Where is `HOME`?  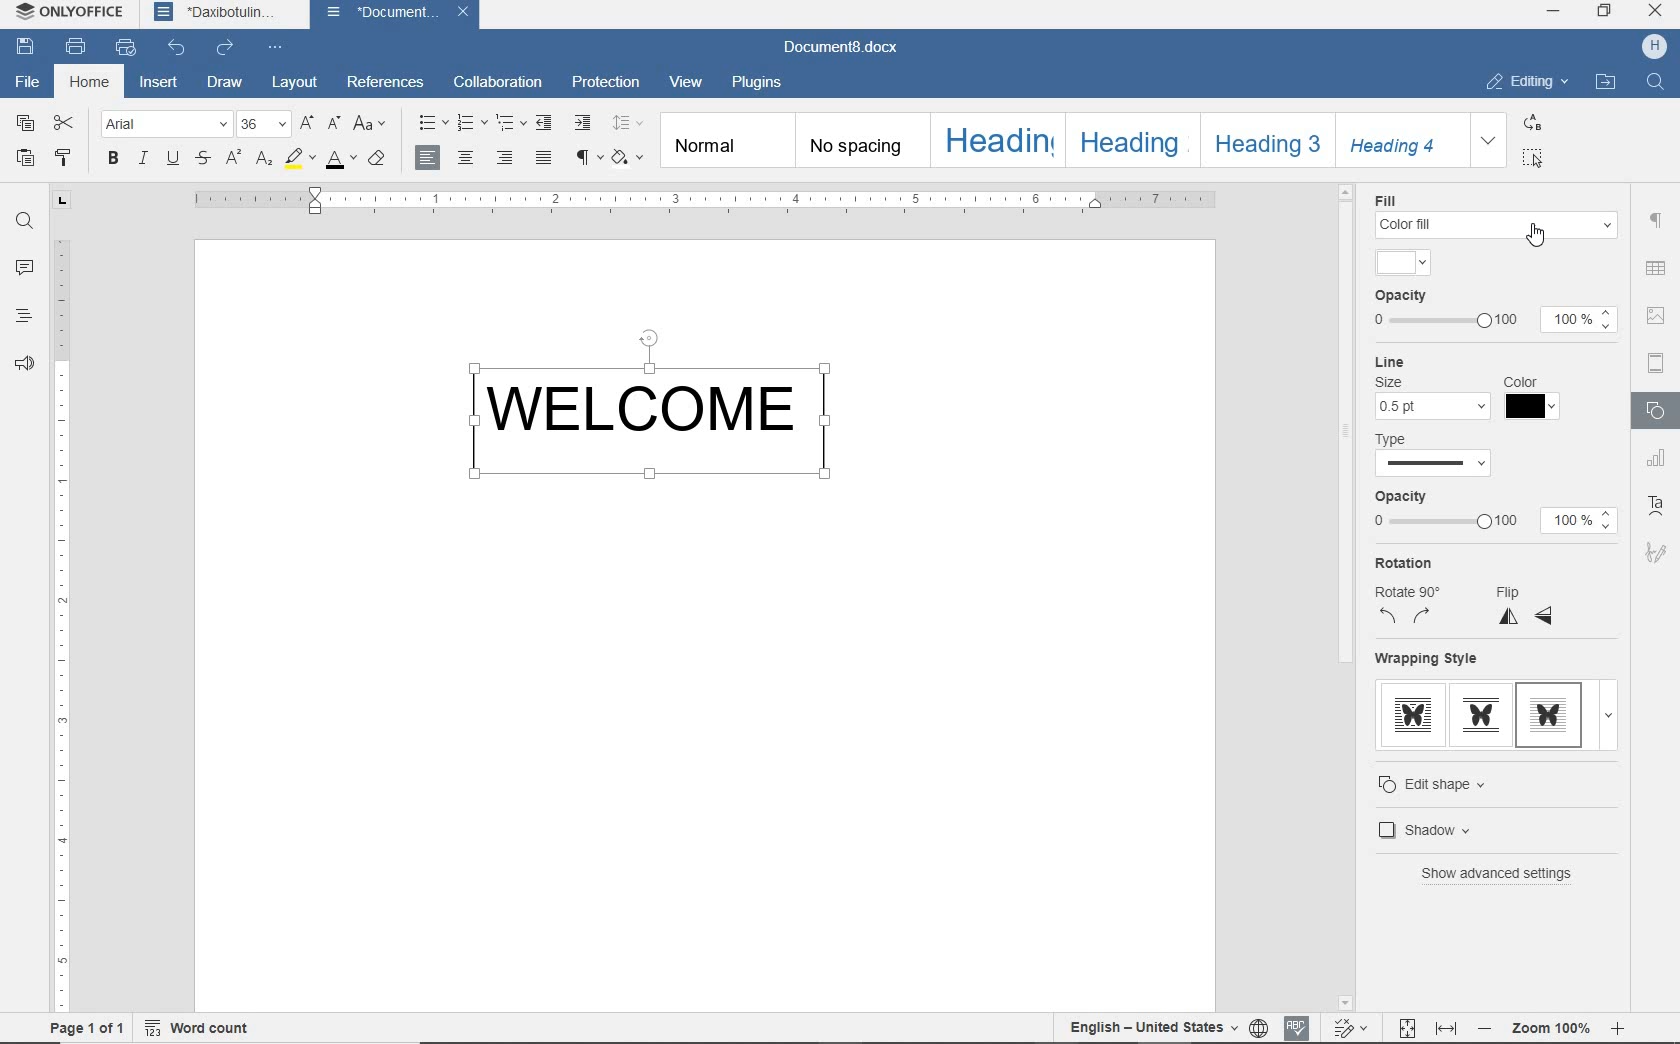 HOME is located at coordinates (91, 83).